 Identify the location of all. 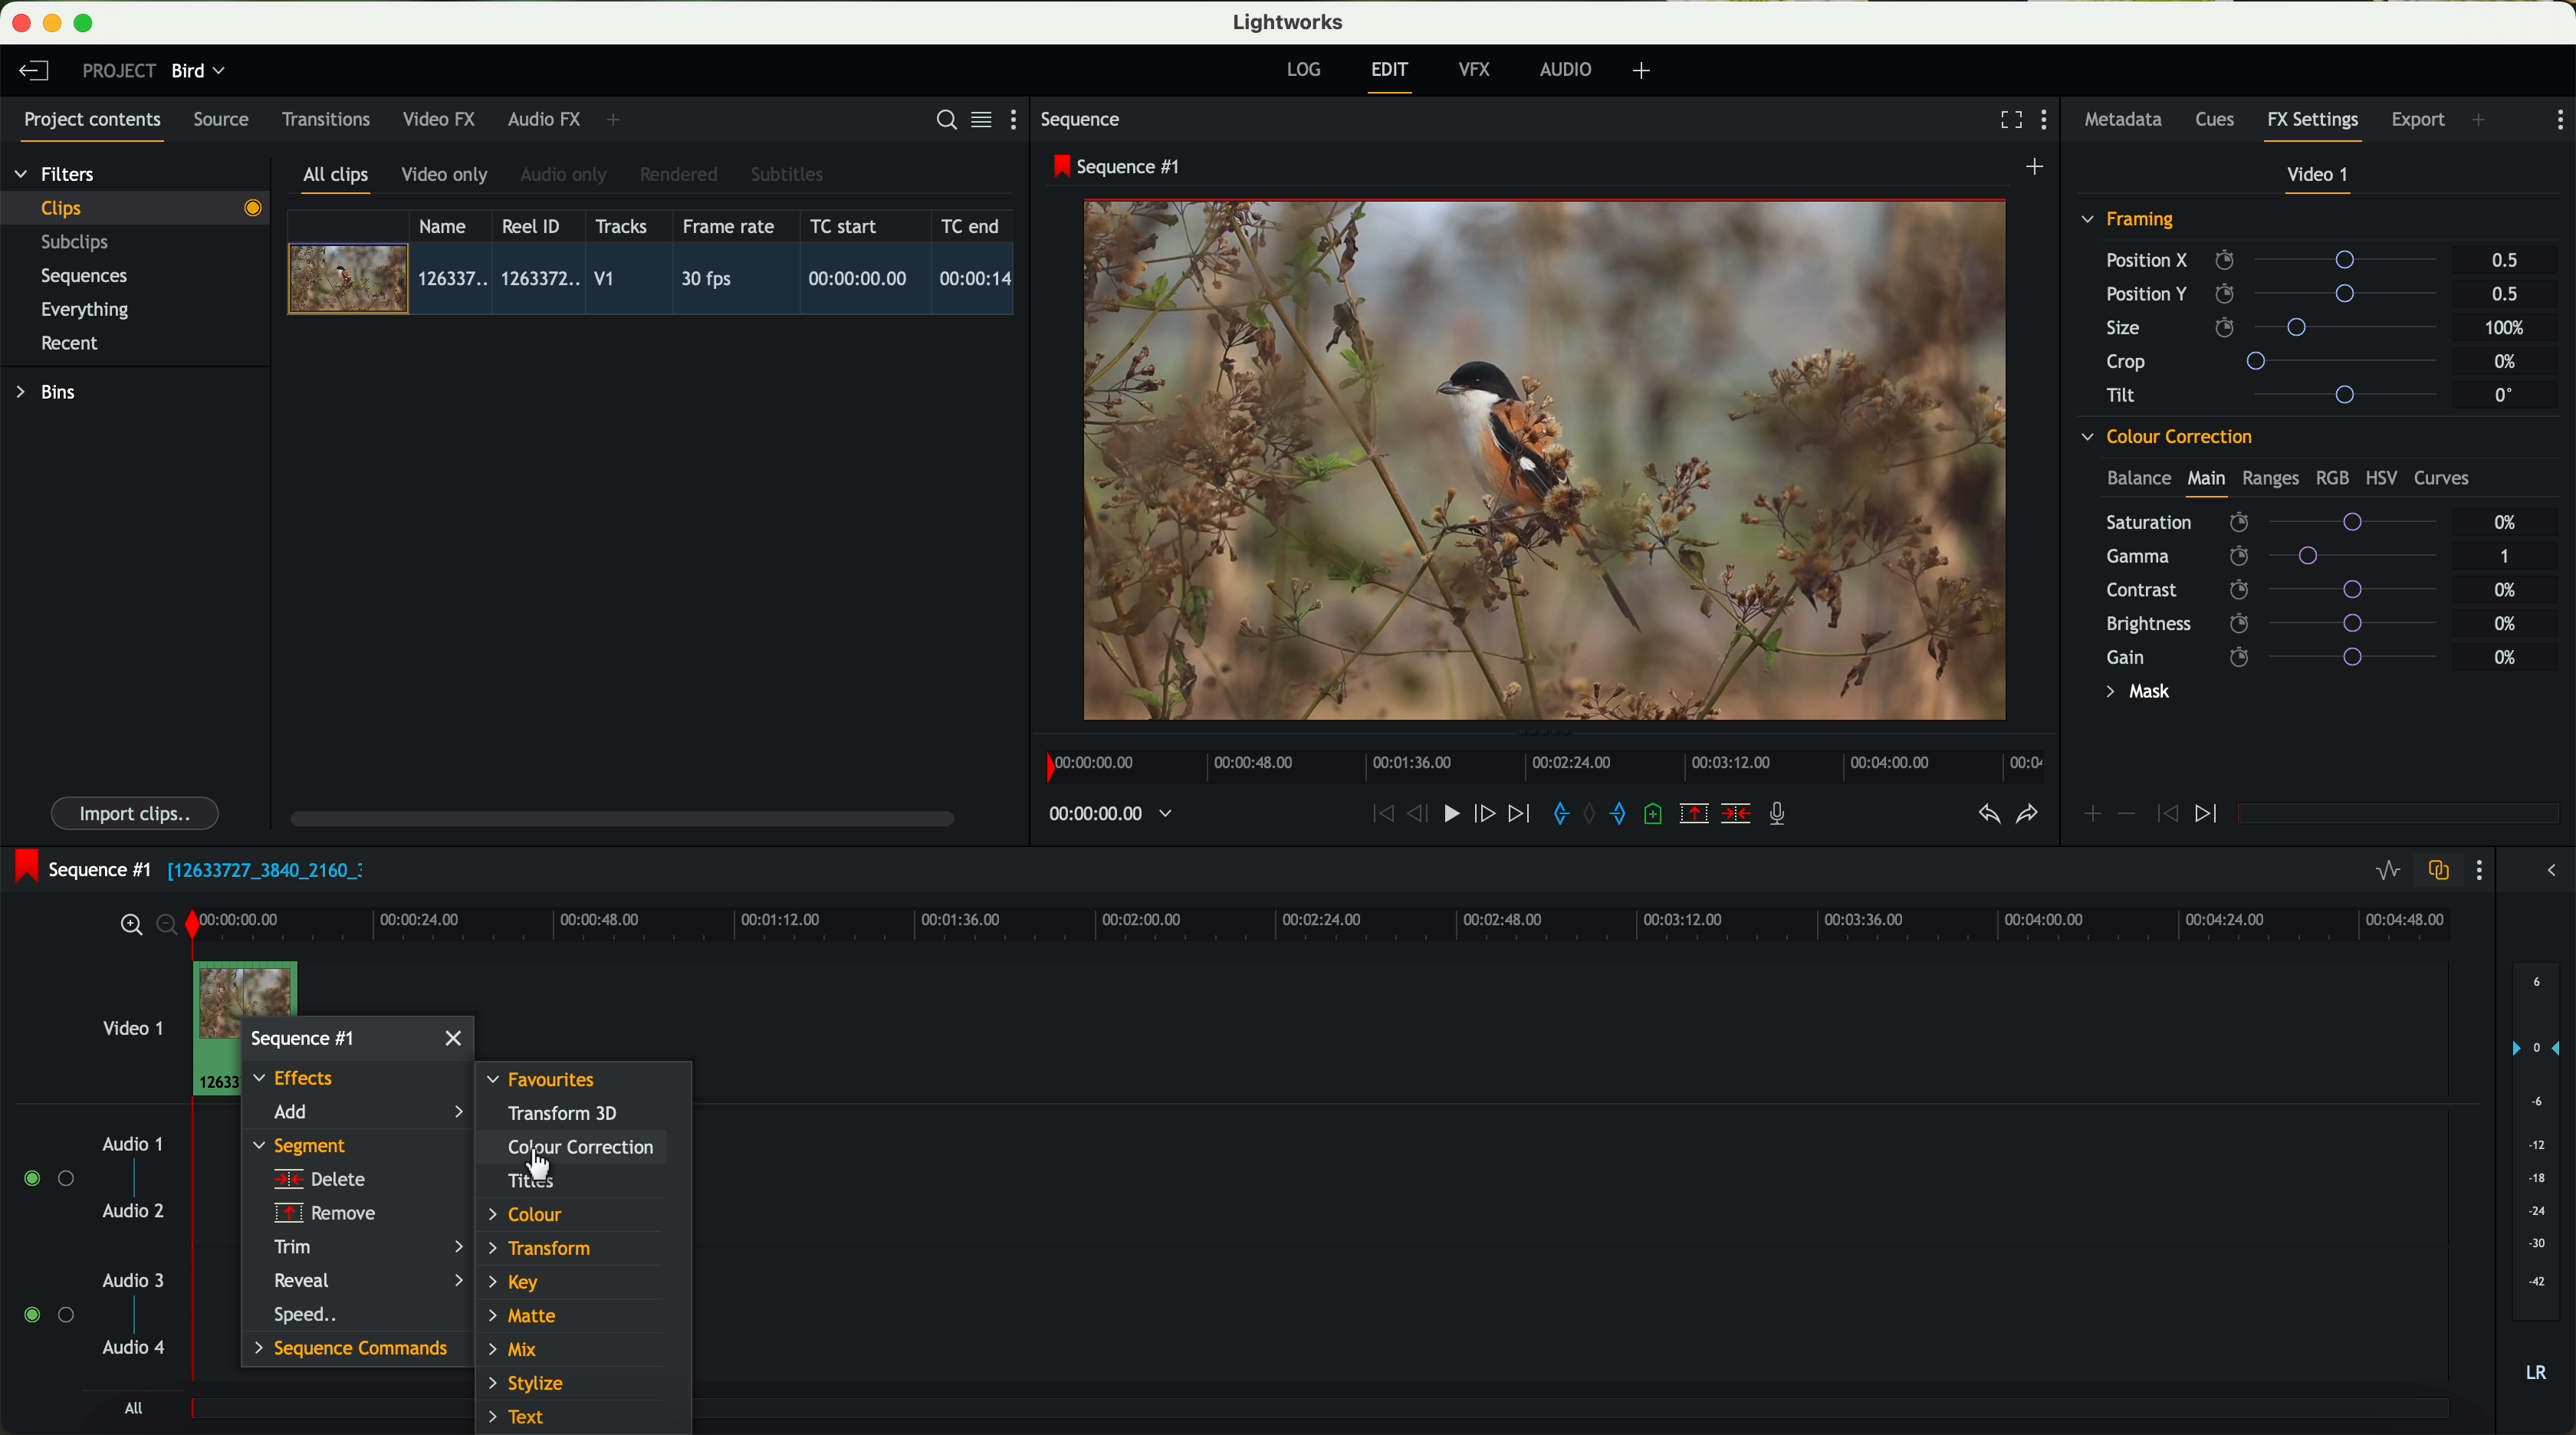
(133, 1408).